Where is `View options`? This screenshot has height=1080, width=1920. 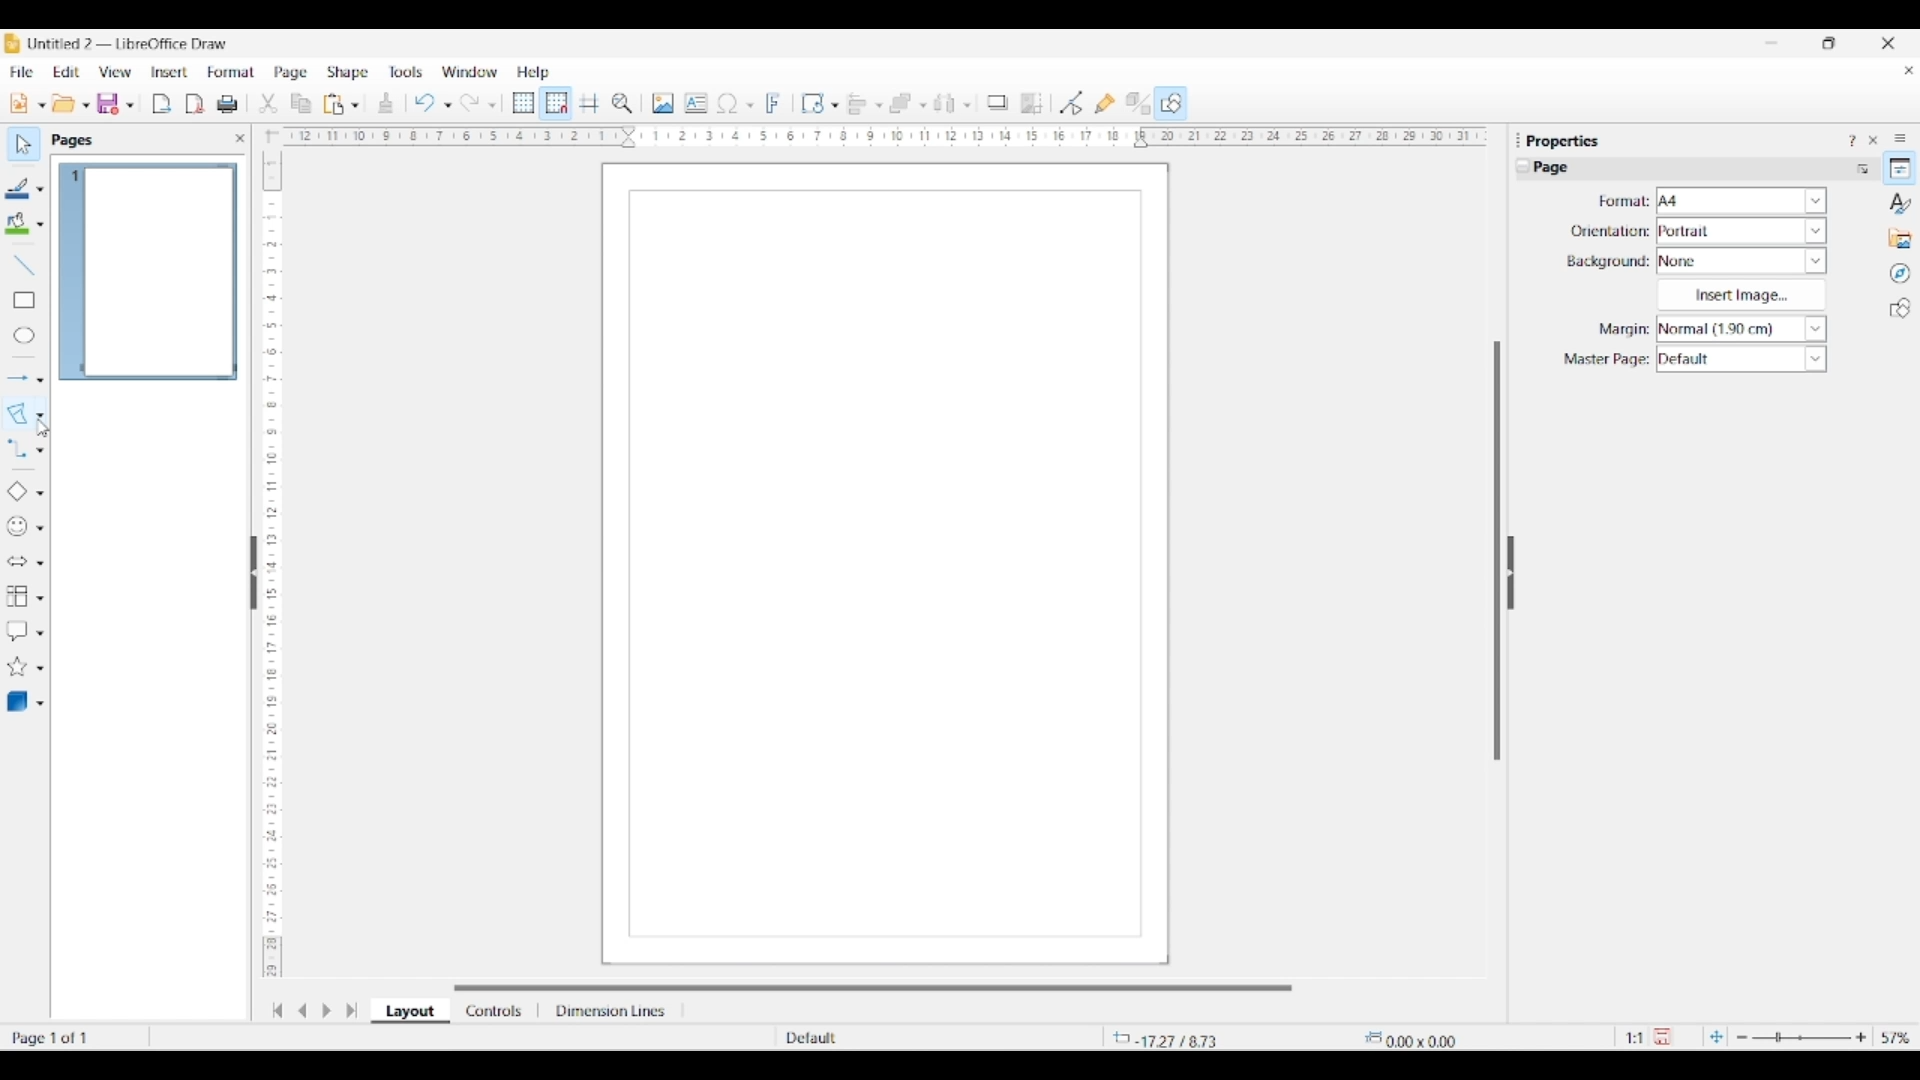
View options is located at coordinates (114, 72).